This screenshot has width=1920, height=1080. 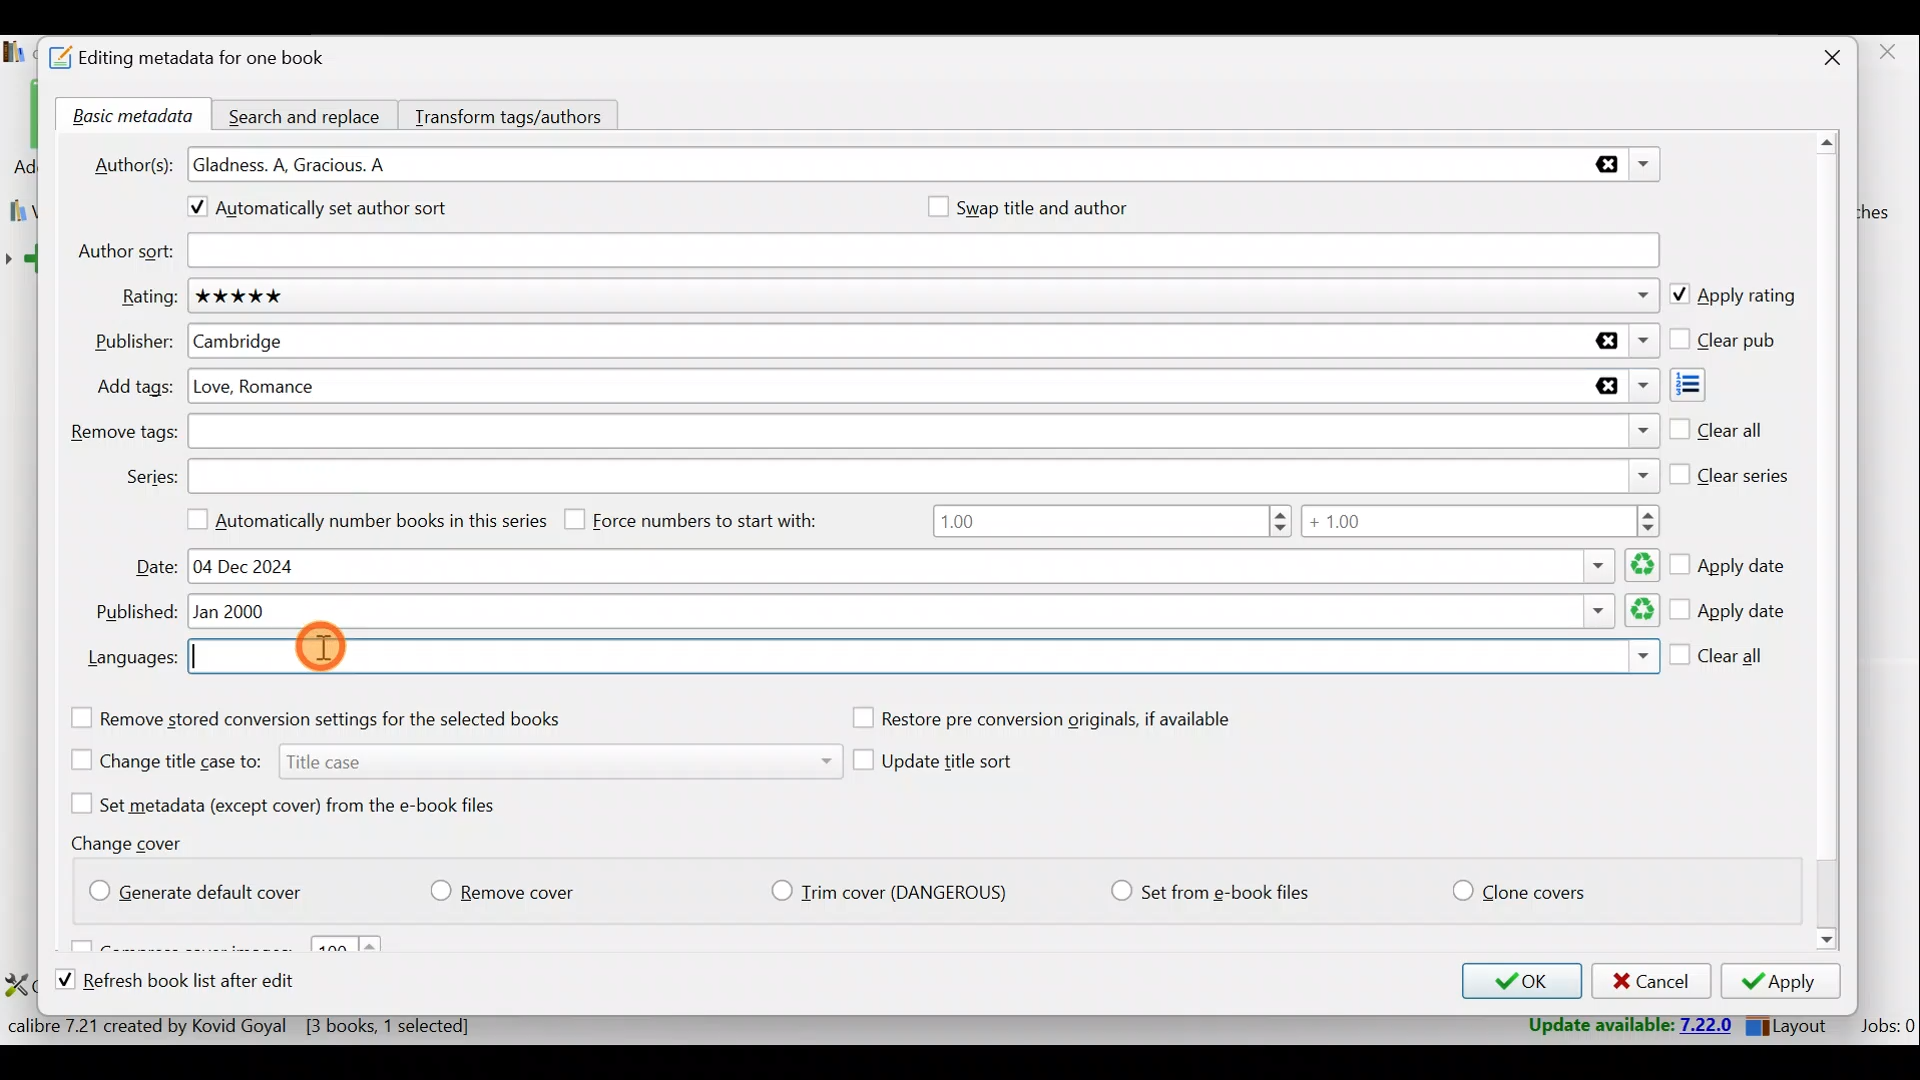 I want to click on Number range, so click(x=1295, y=524).